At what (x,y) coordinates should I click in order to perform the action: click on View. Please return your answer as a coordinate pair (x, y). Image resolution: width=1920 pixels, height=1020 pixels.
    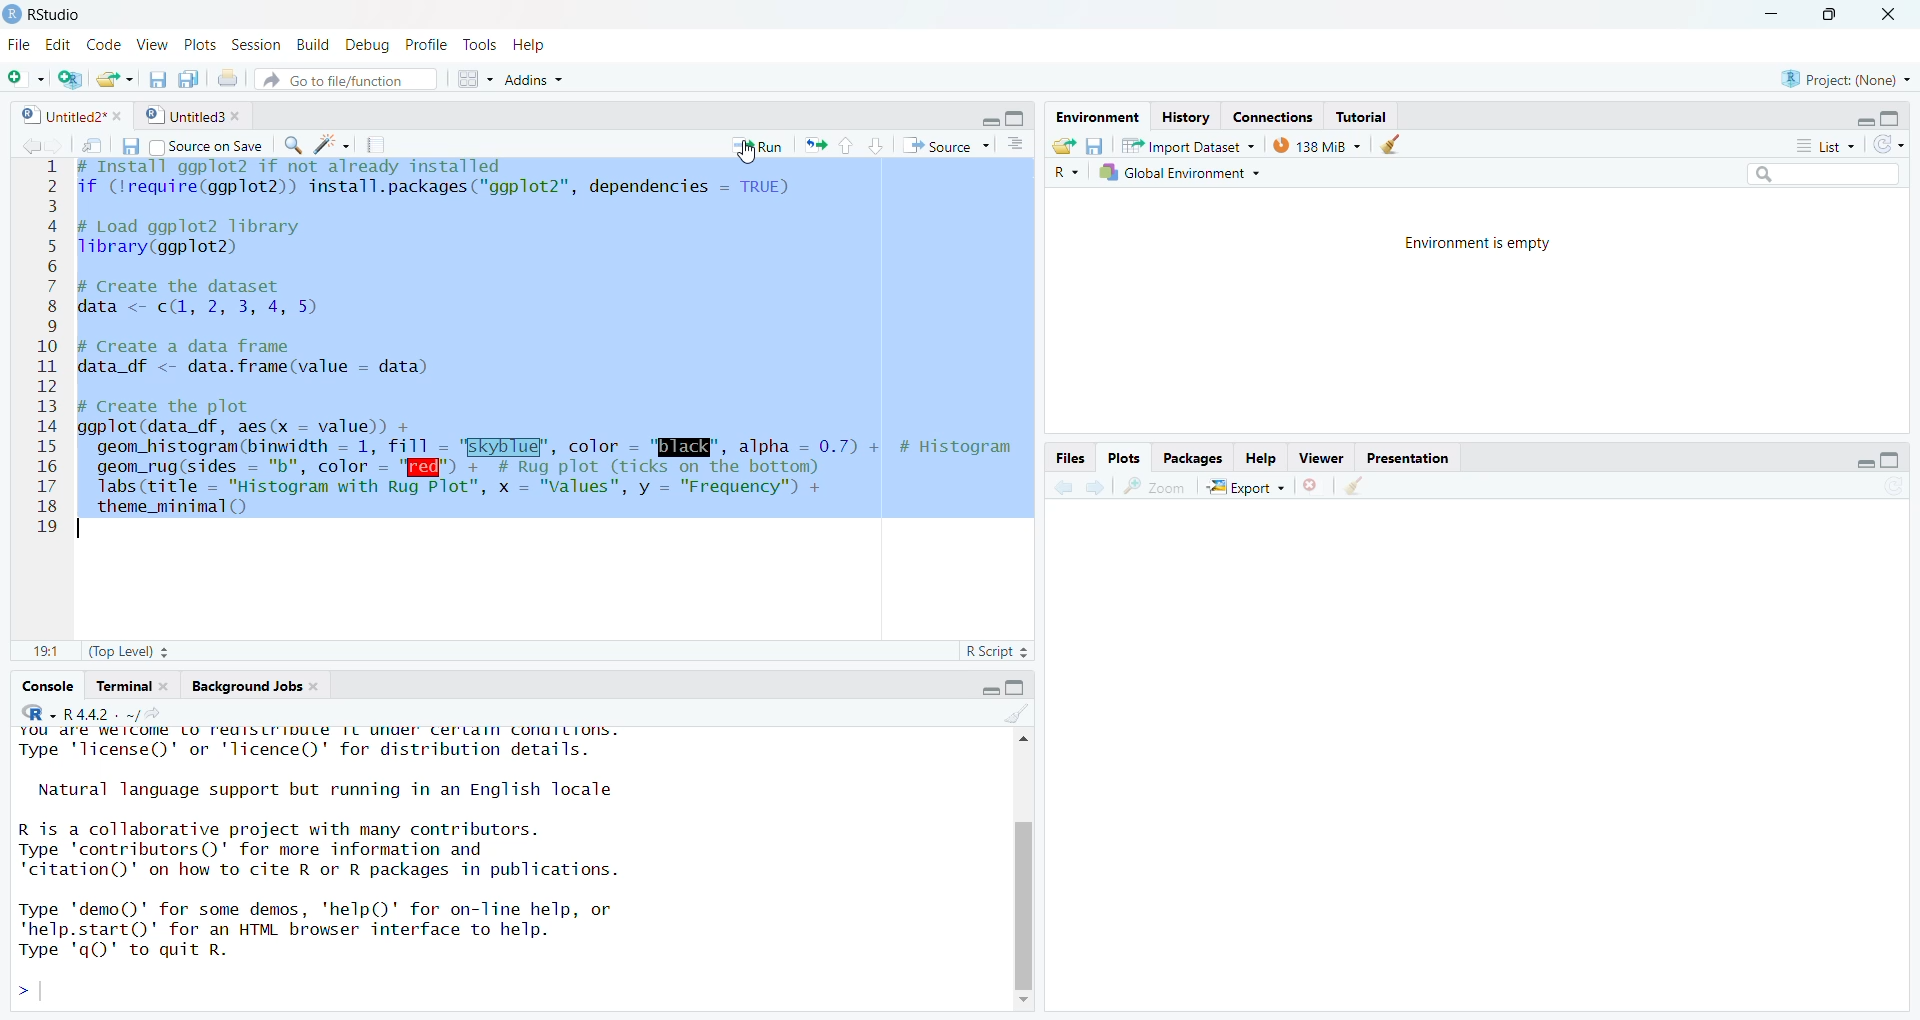
    Looking at the image, I should click on (152, 44).